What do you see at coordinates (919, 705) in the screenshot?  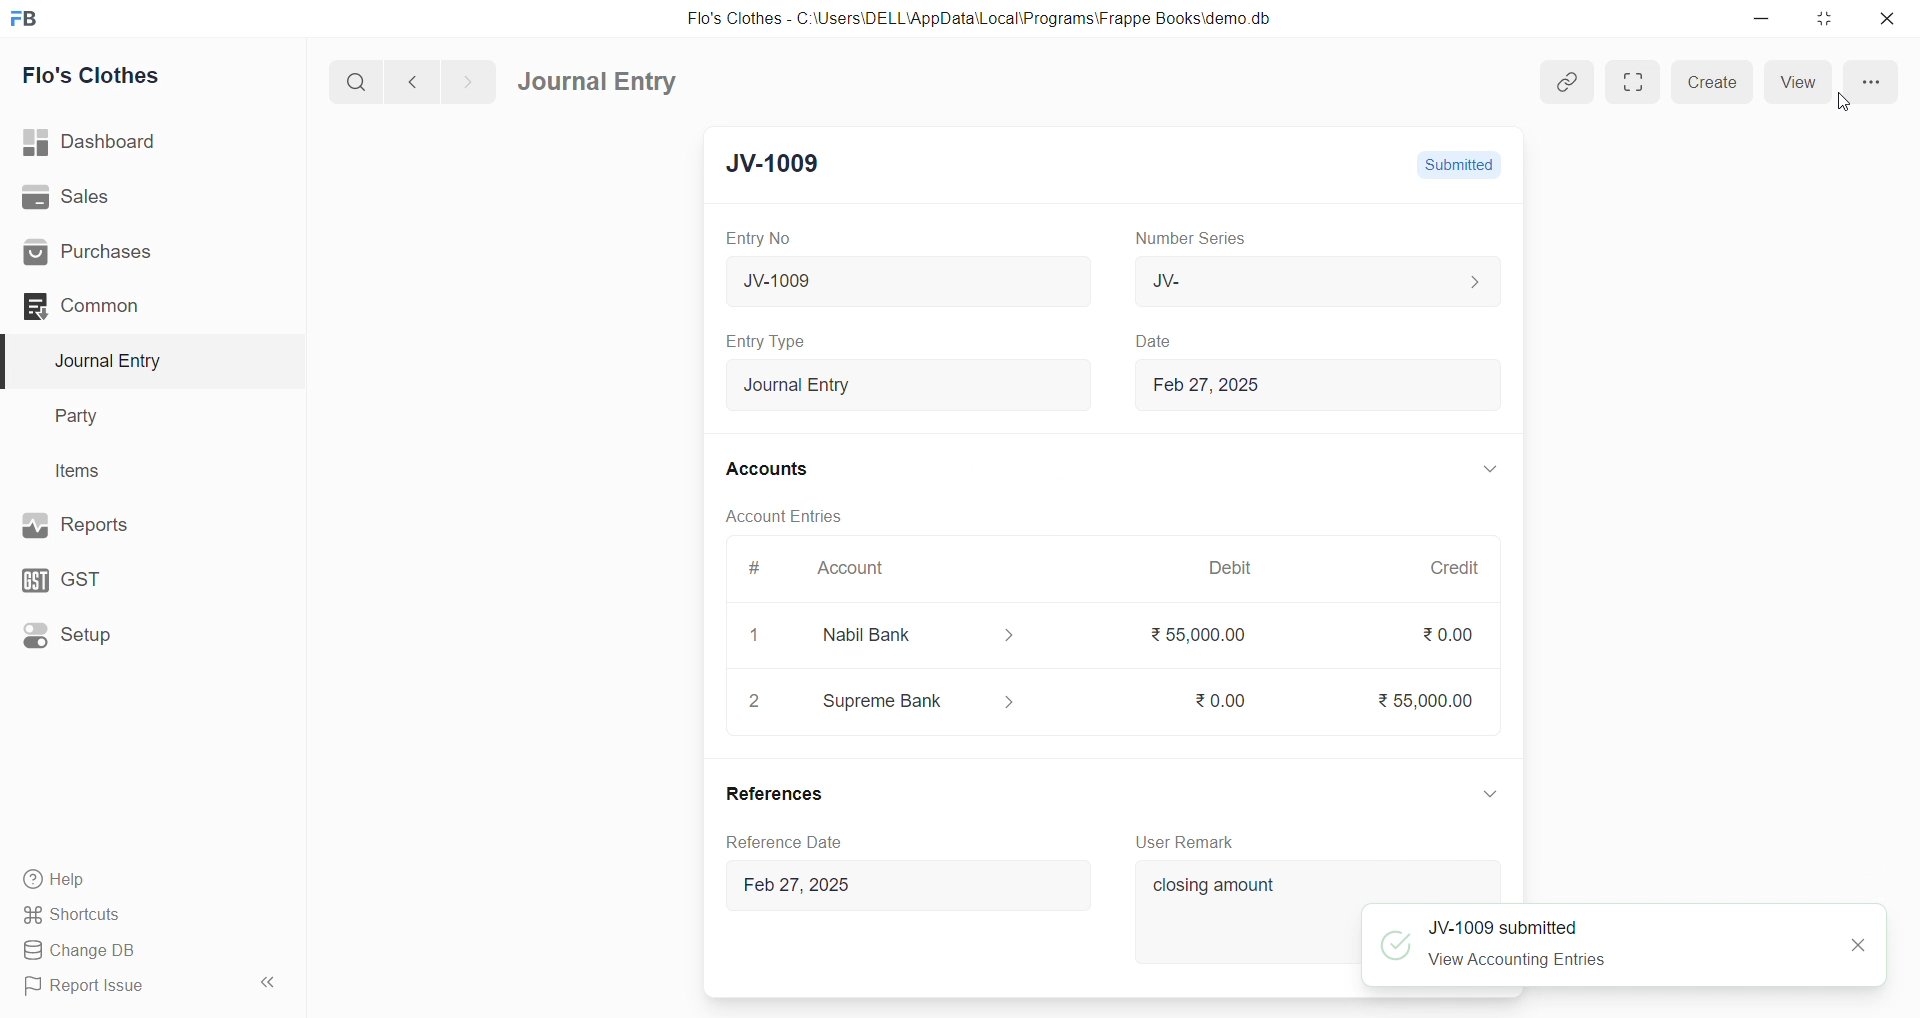 I see `Supreme Bank` at bounding box center [919, 705].